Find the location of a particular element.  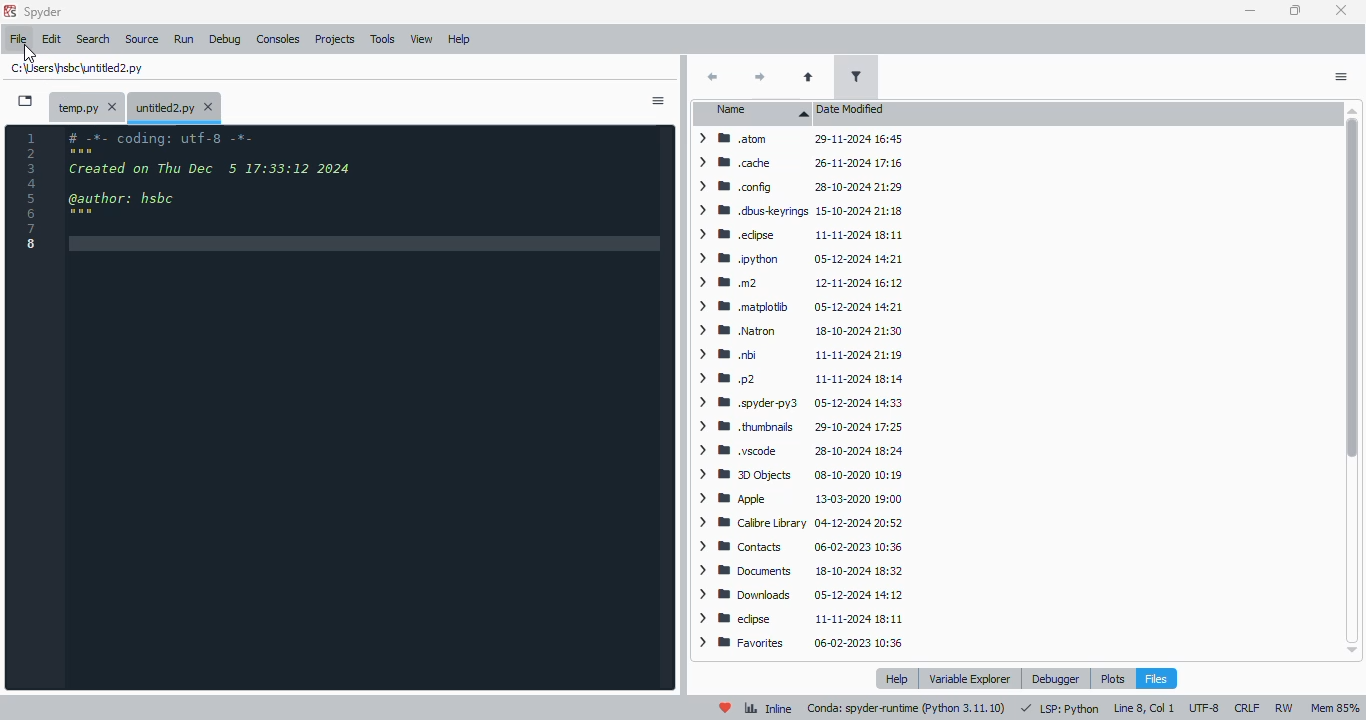

inline is located at coordinates (768, 707).